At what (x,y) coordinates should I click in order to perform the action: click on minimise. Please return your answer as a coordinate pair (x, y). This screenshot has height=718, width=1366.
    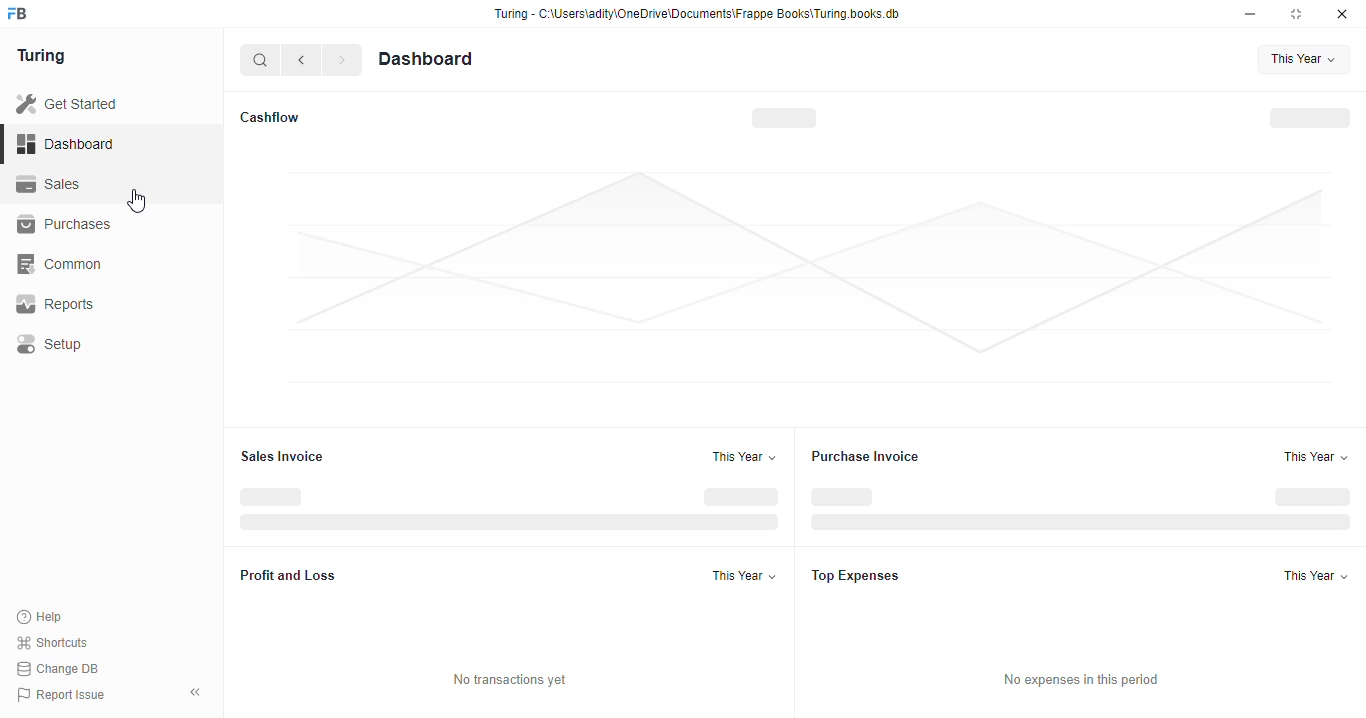
    Looking at the image, I should click on (1251, 14).